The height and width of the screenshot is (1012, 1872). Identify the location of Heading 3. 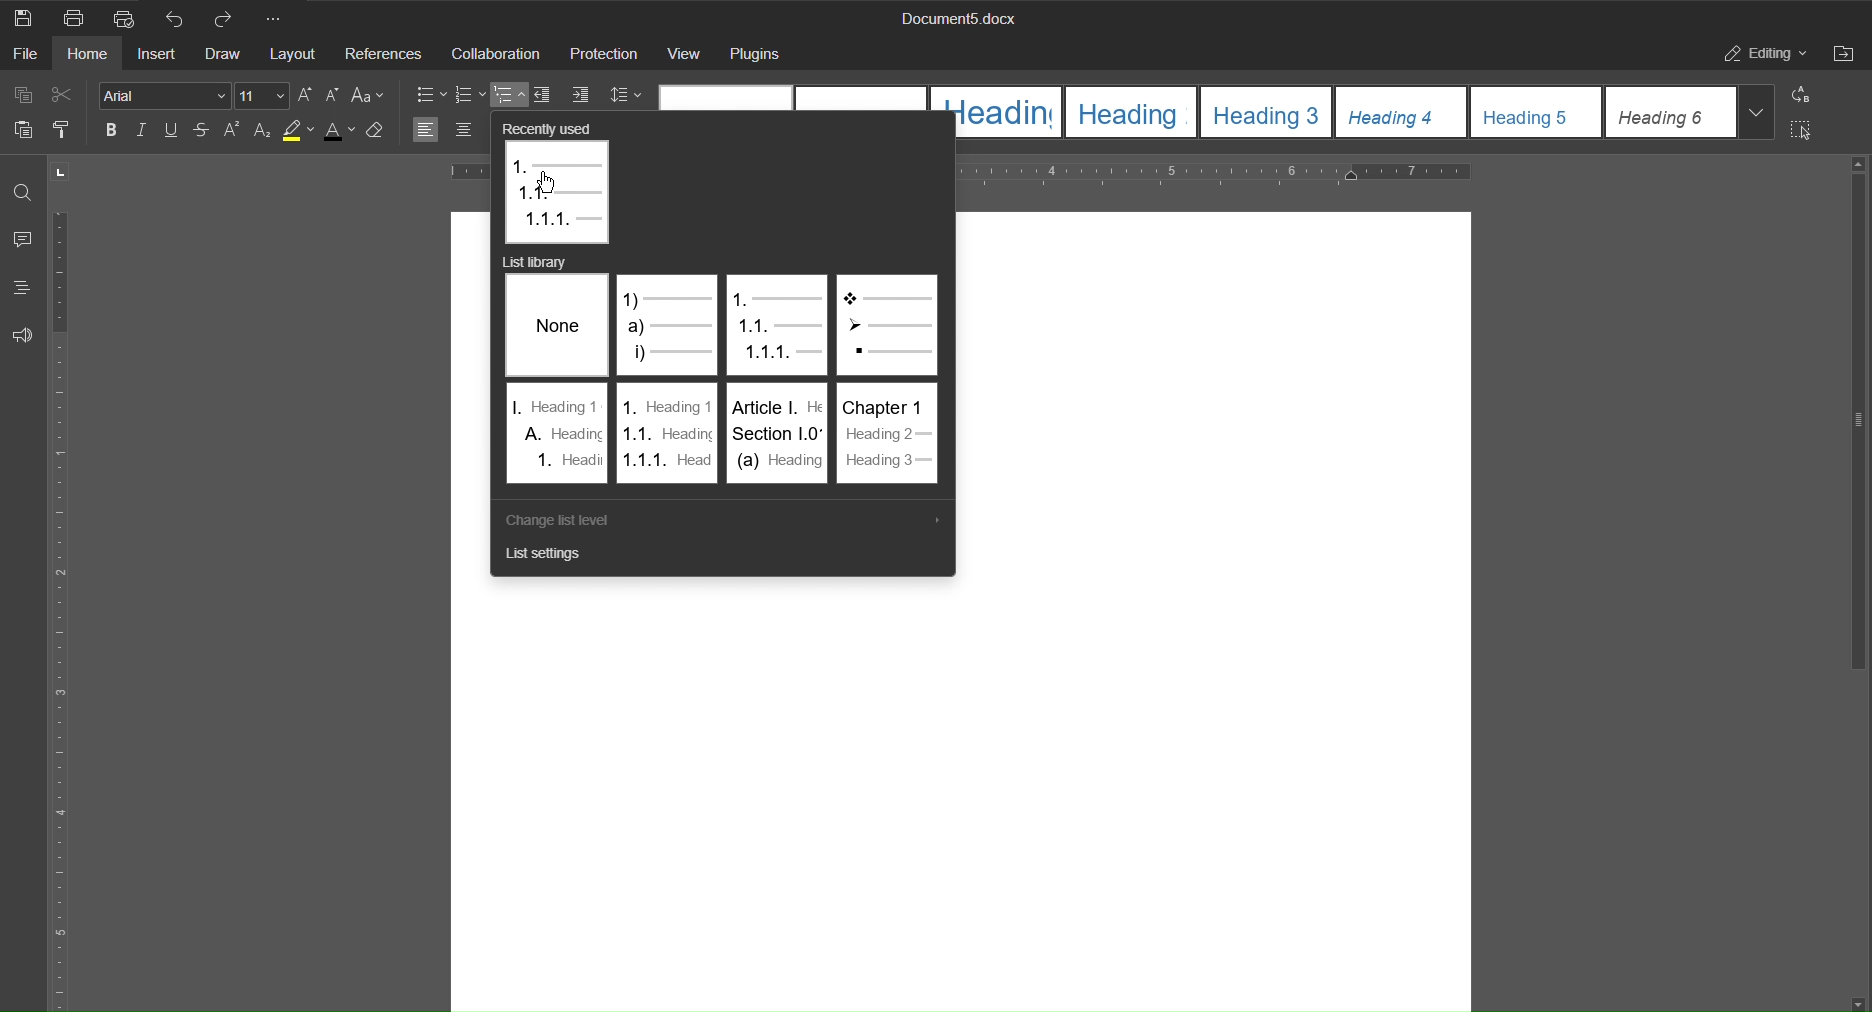
(1269, 113).